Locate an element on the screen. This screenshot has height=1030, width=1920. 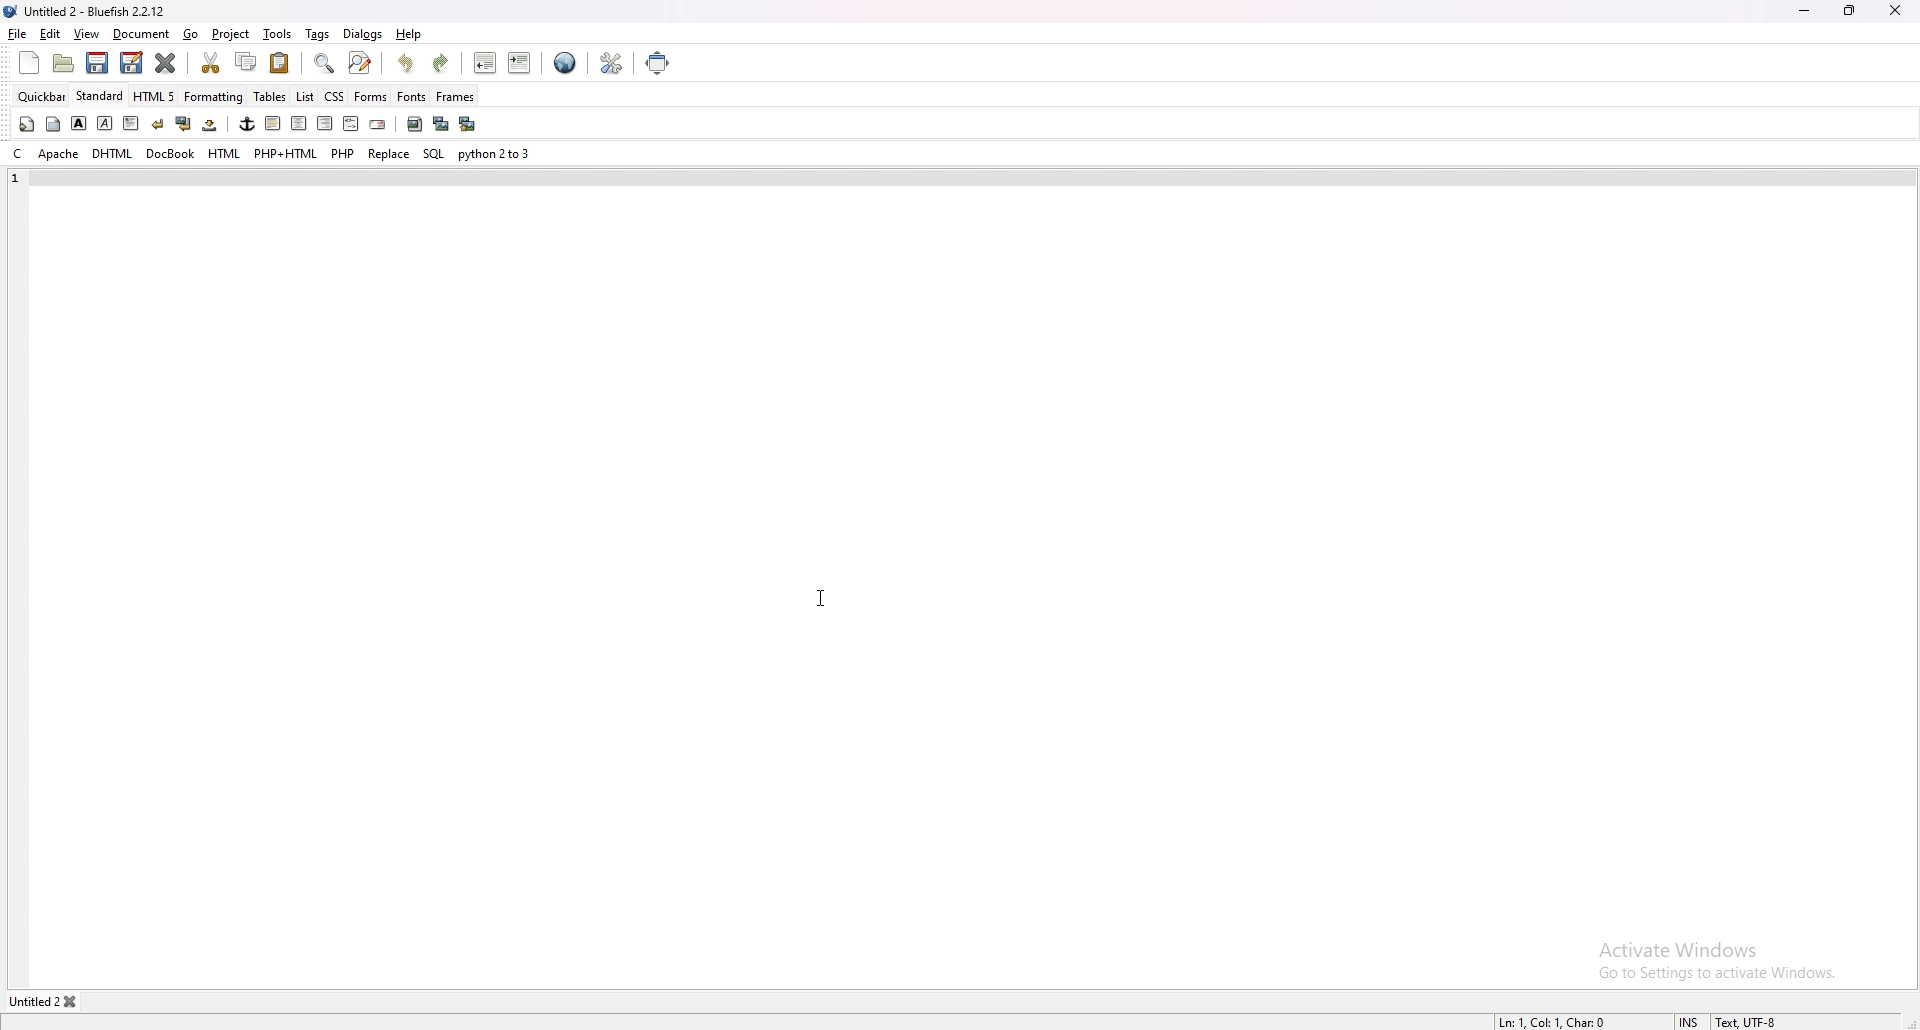
edit preference is located at coordinates (610, 63).